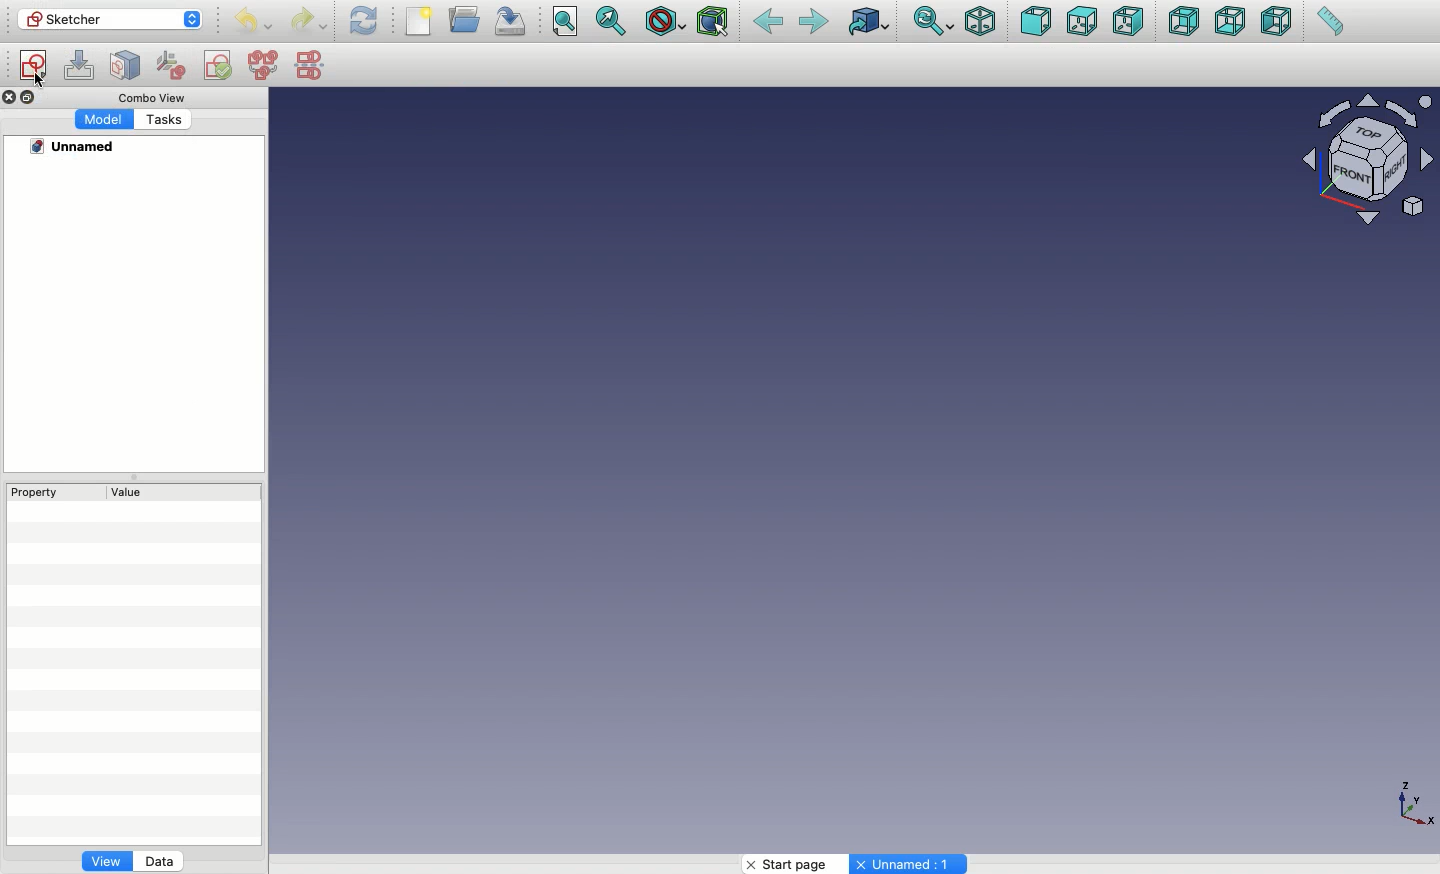  Describe the element at coordinates (1328, 23) in the screenshot. I see `Measure` at that location.